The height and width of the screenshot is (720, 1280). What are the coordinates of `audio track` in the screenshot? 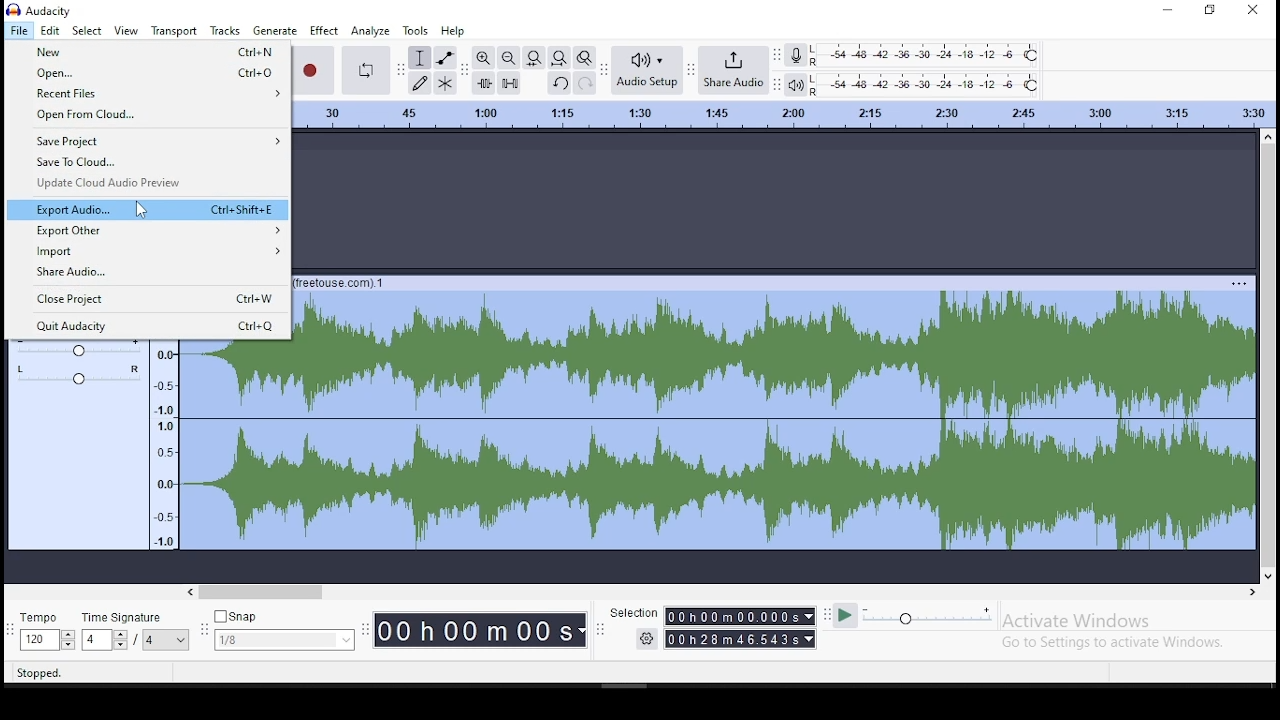 It's located at (776, 415).